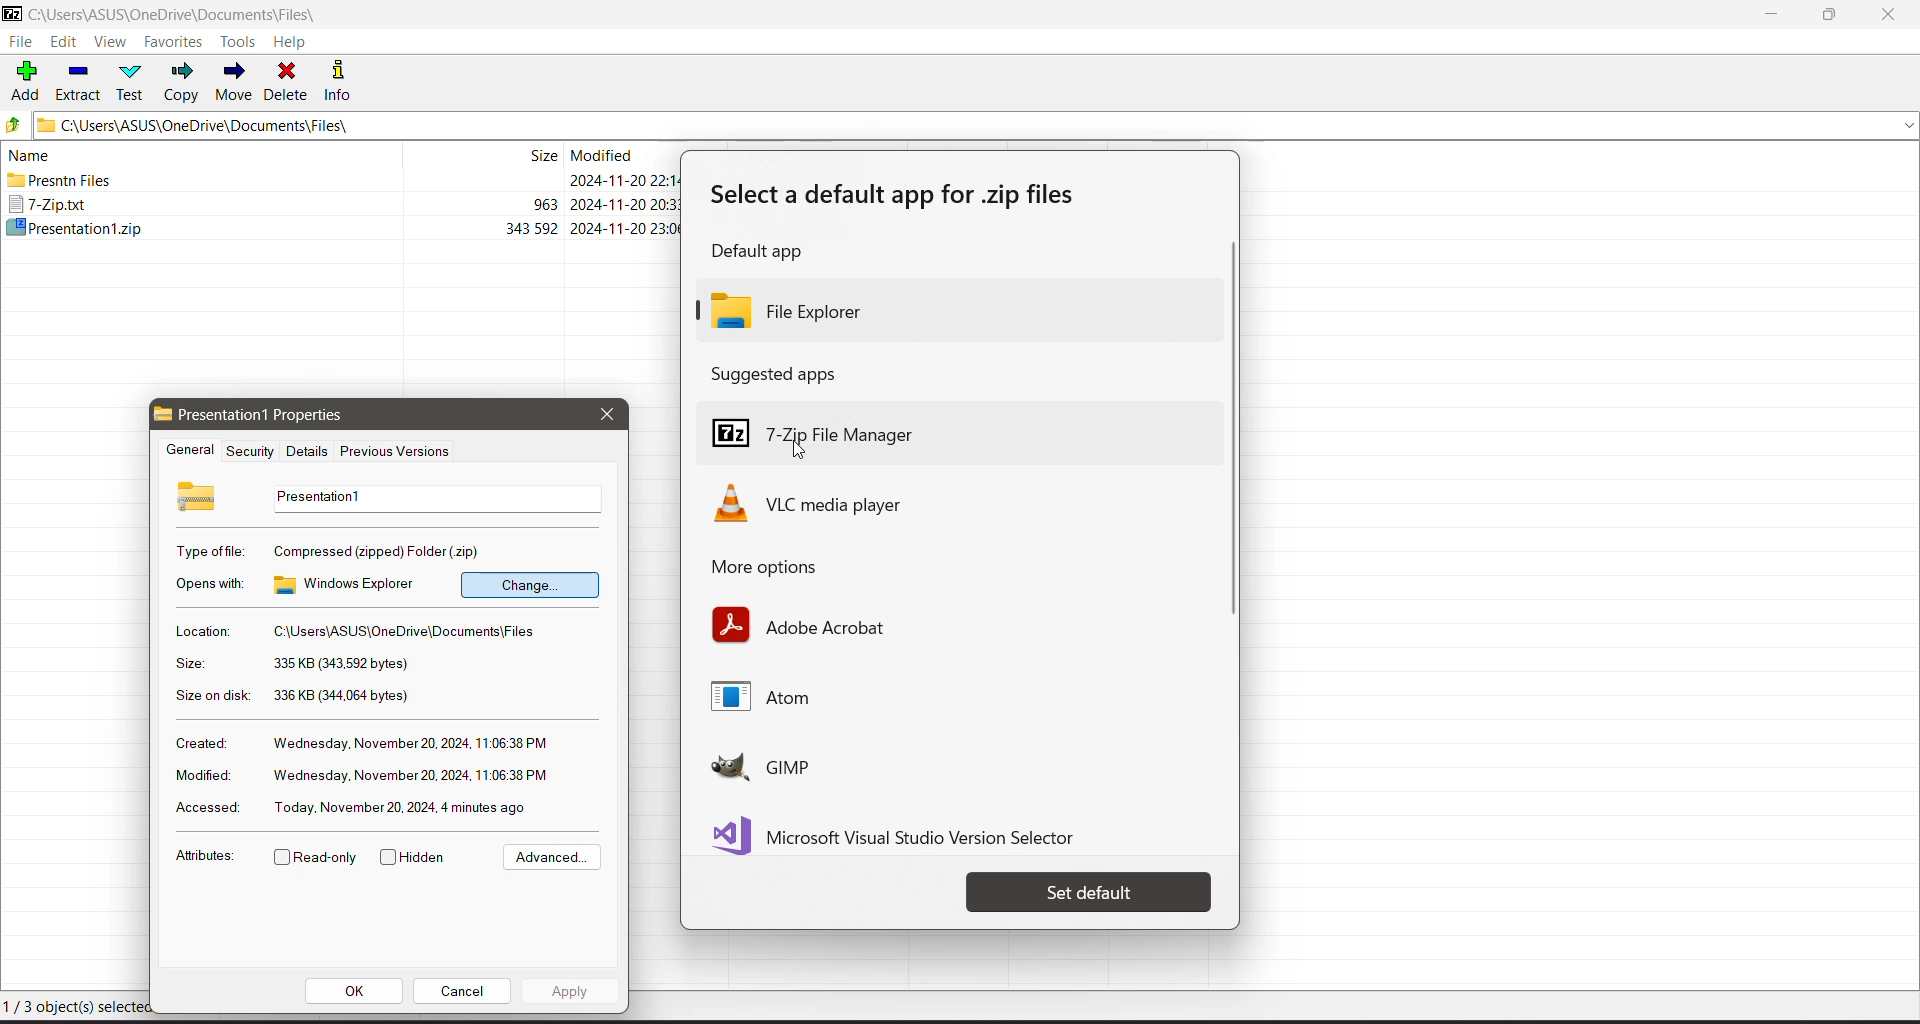  I want to click on General, so click(187, 451).